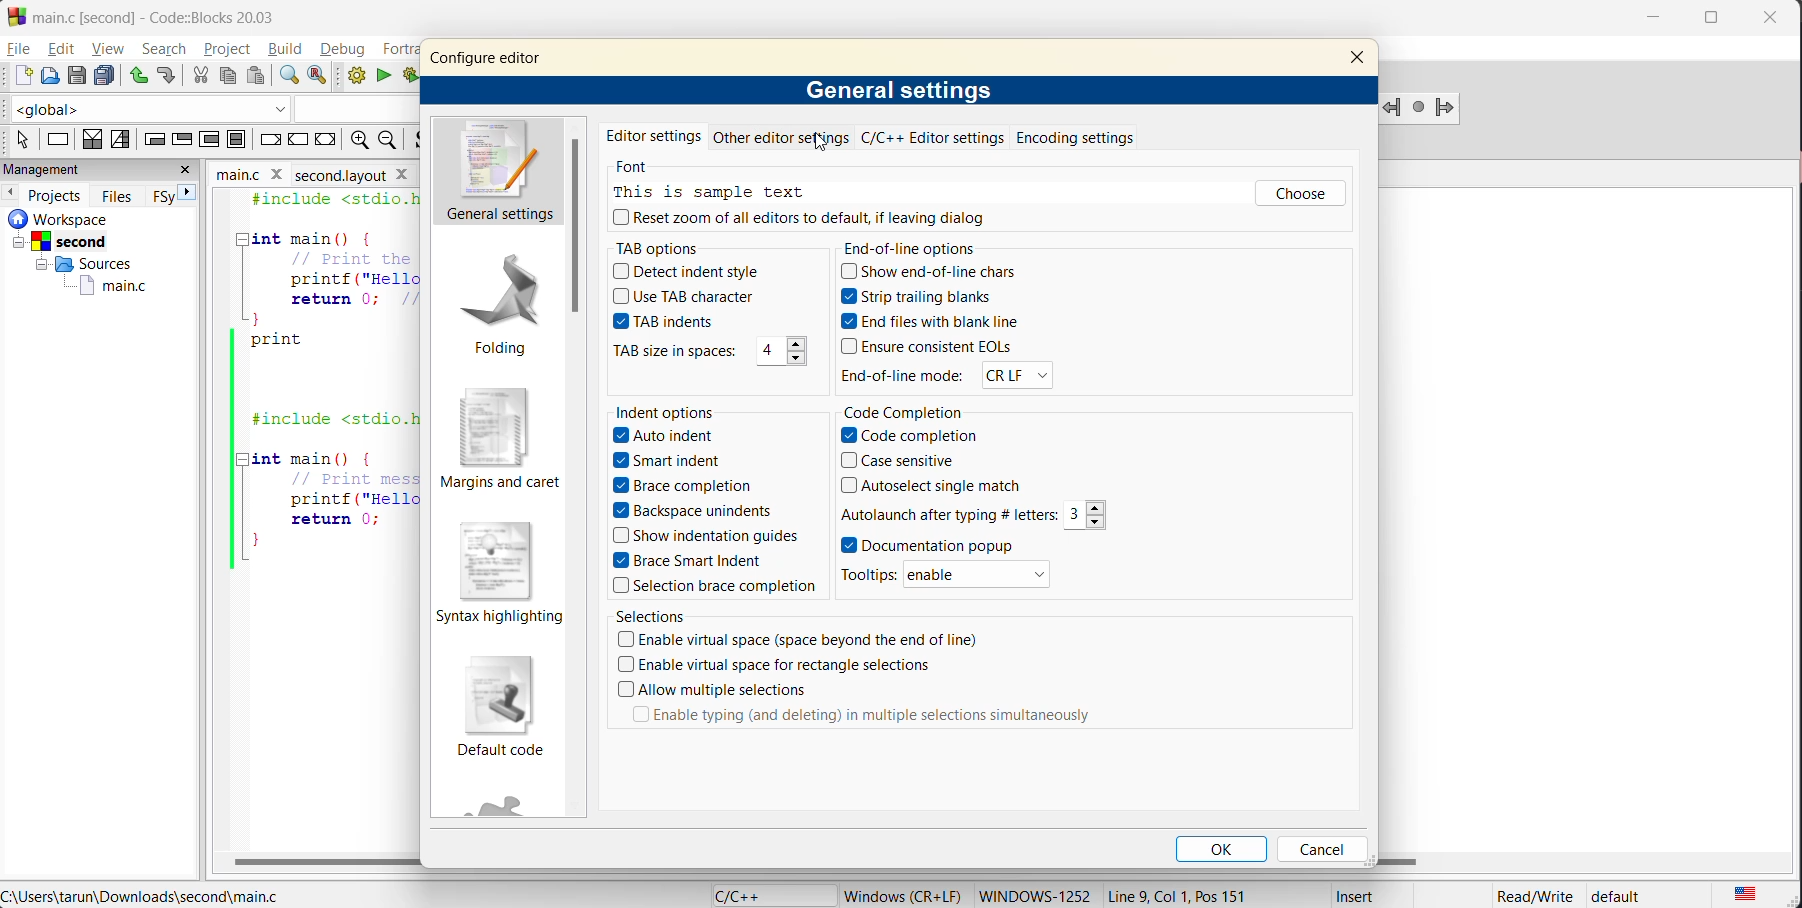  I want to click on enable, so click(979, 575).